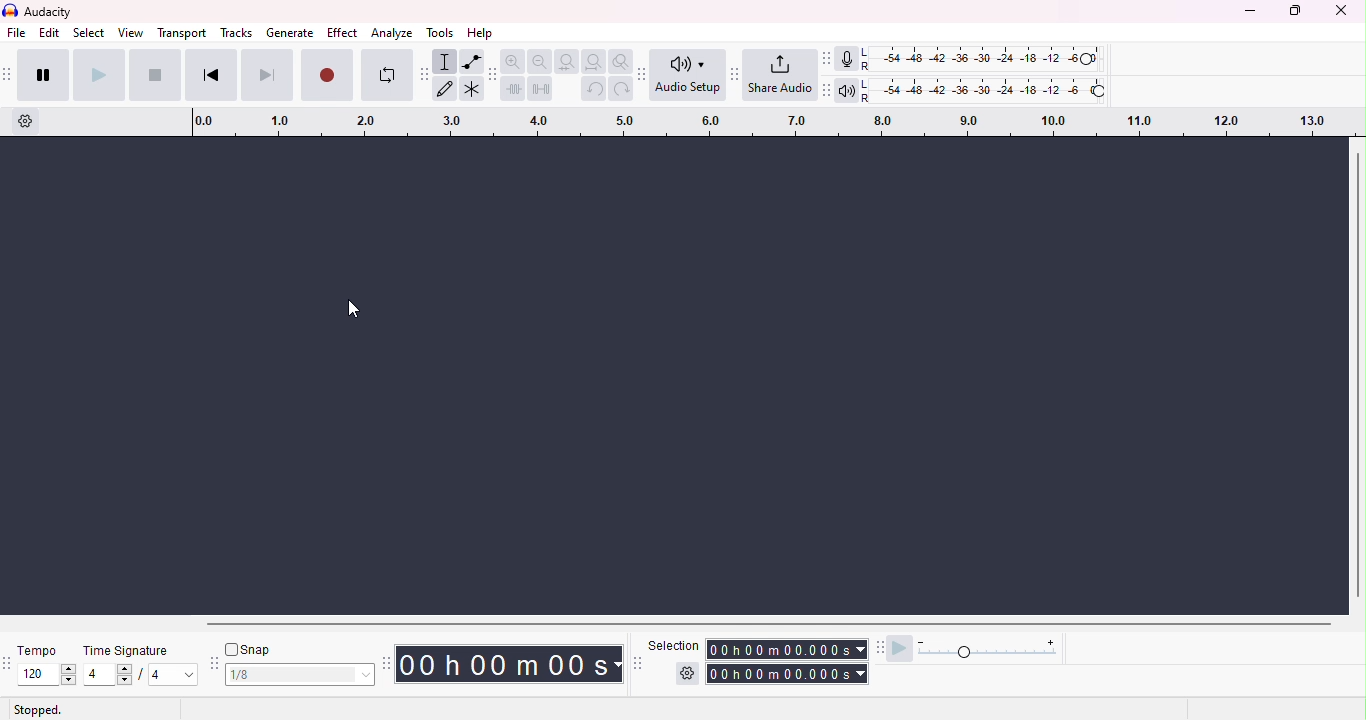 The width and height of the screenshot is (1366, 720). What do you see at coordinates (749, 623) in the screenshot?
I see `horizontal scroll bar` at bounding box center [749, 623].